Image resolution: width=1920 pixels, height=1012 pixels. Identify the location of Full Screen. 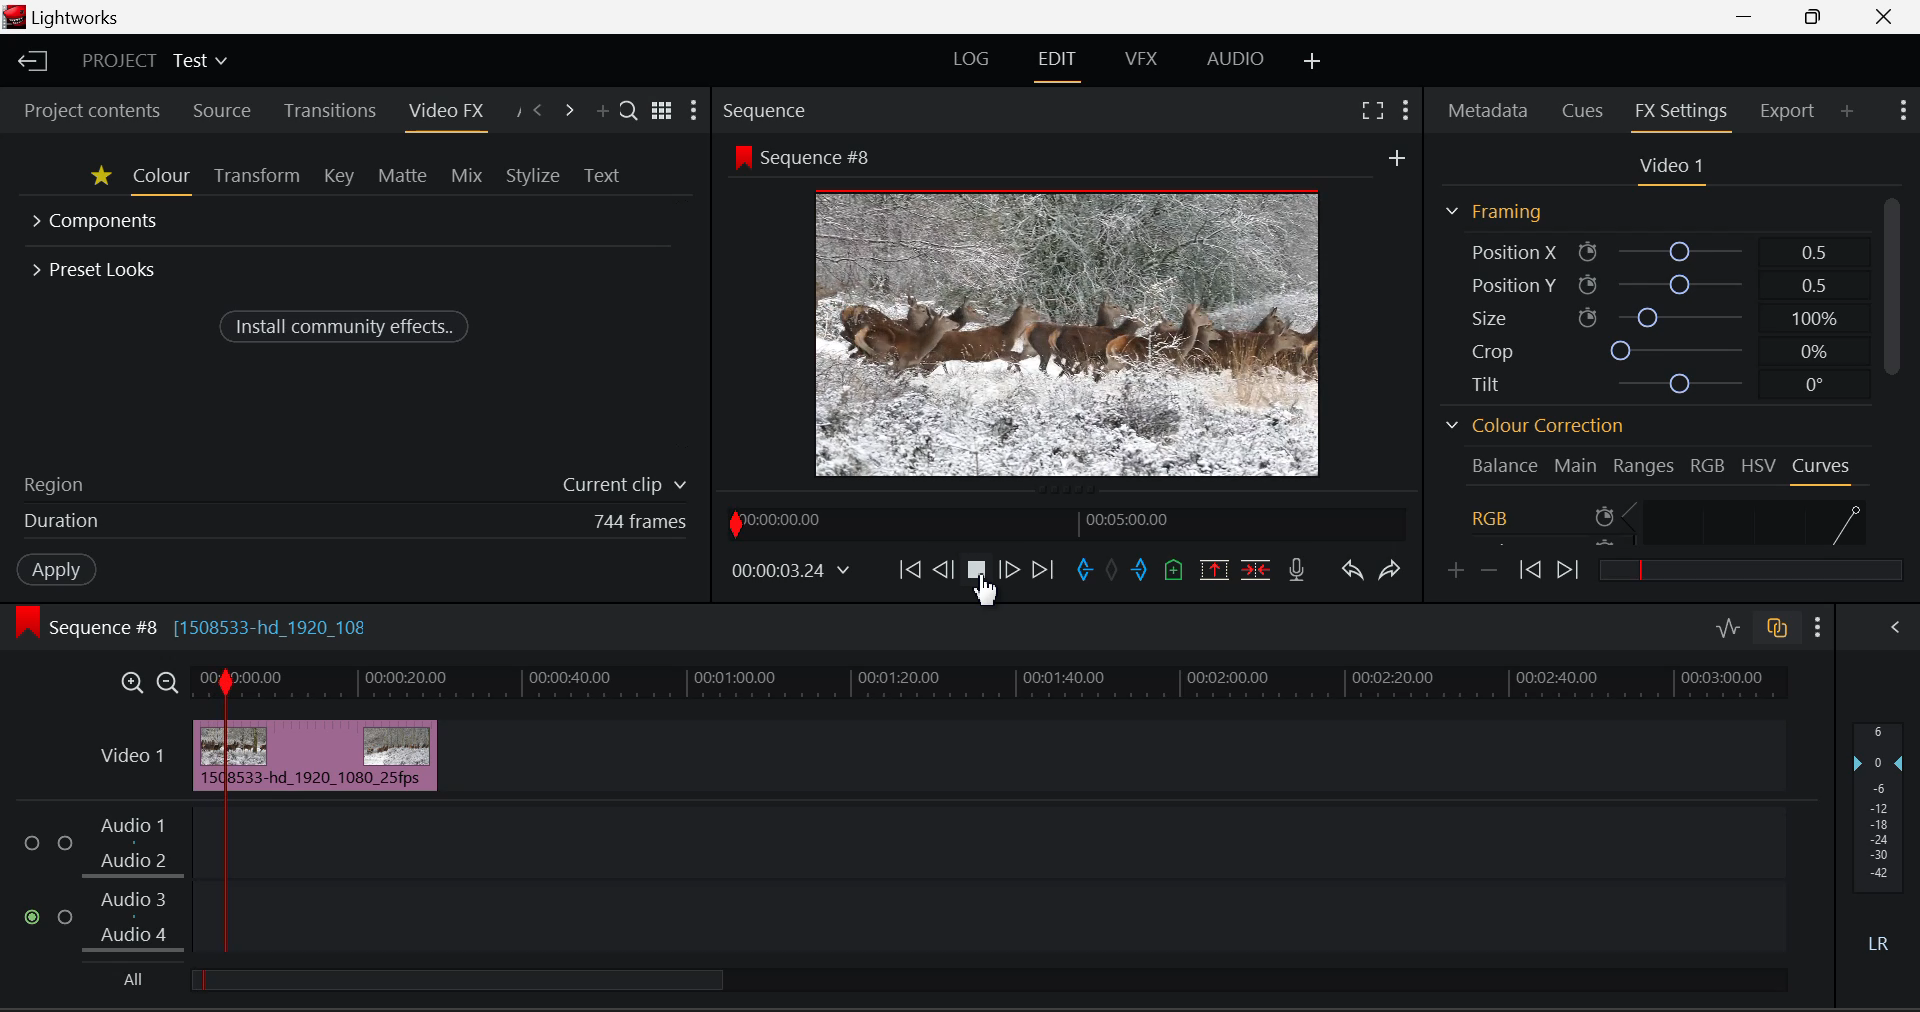
(1372, 113).